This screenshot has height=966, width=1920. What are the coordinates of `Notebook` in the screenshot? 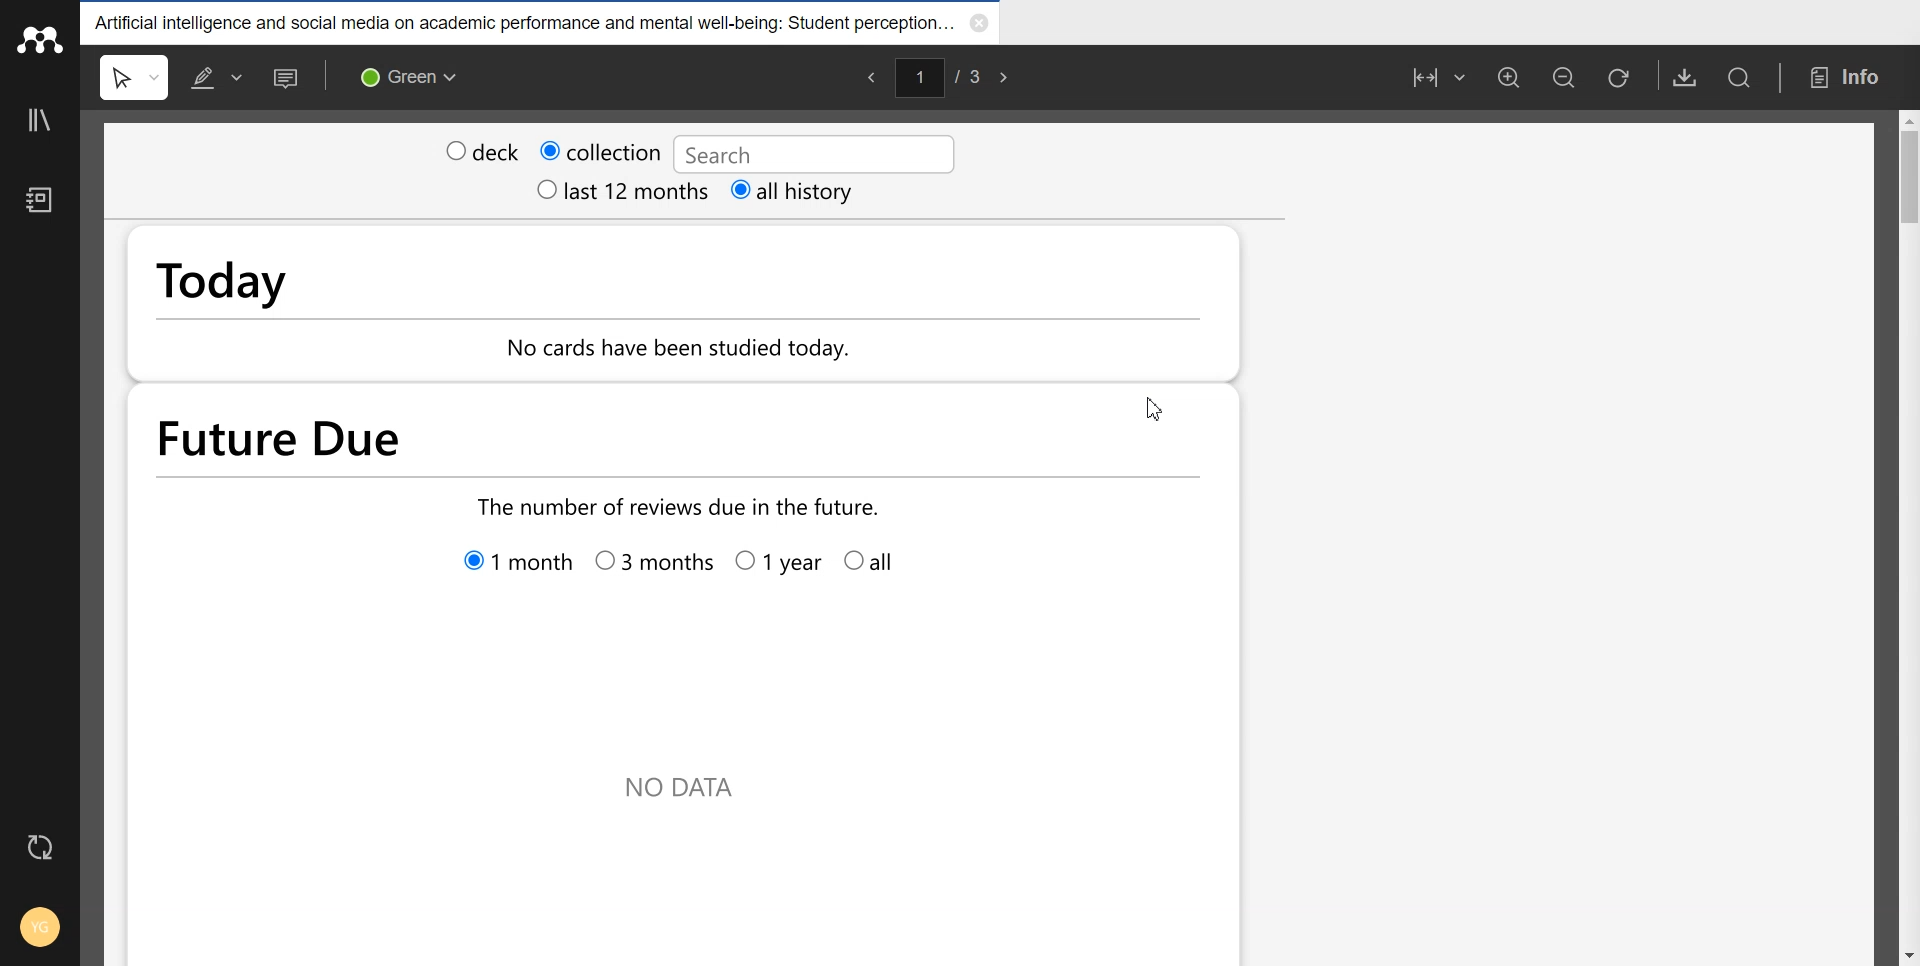 It's located at (39, 202).